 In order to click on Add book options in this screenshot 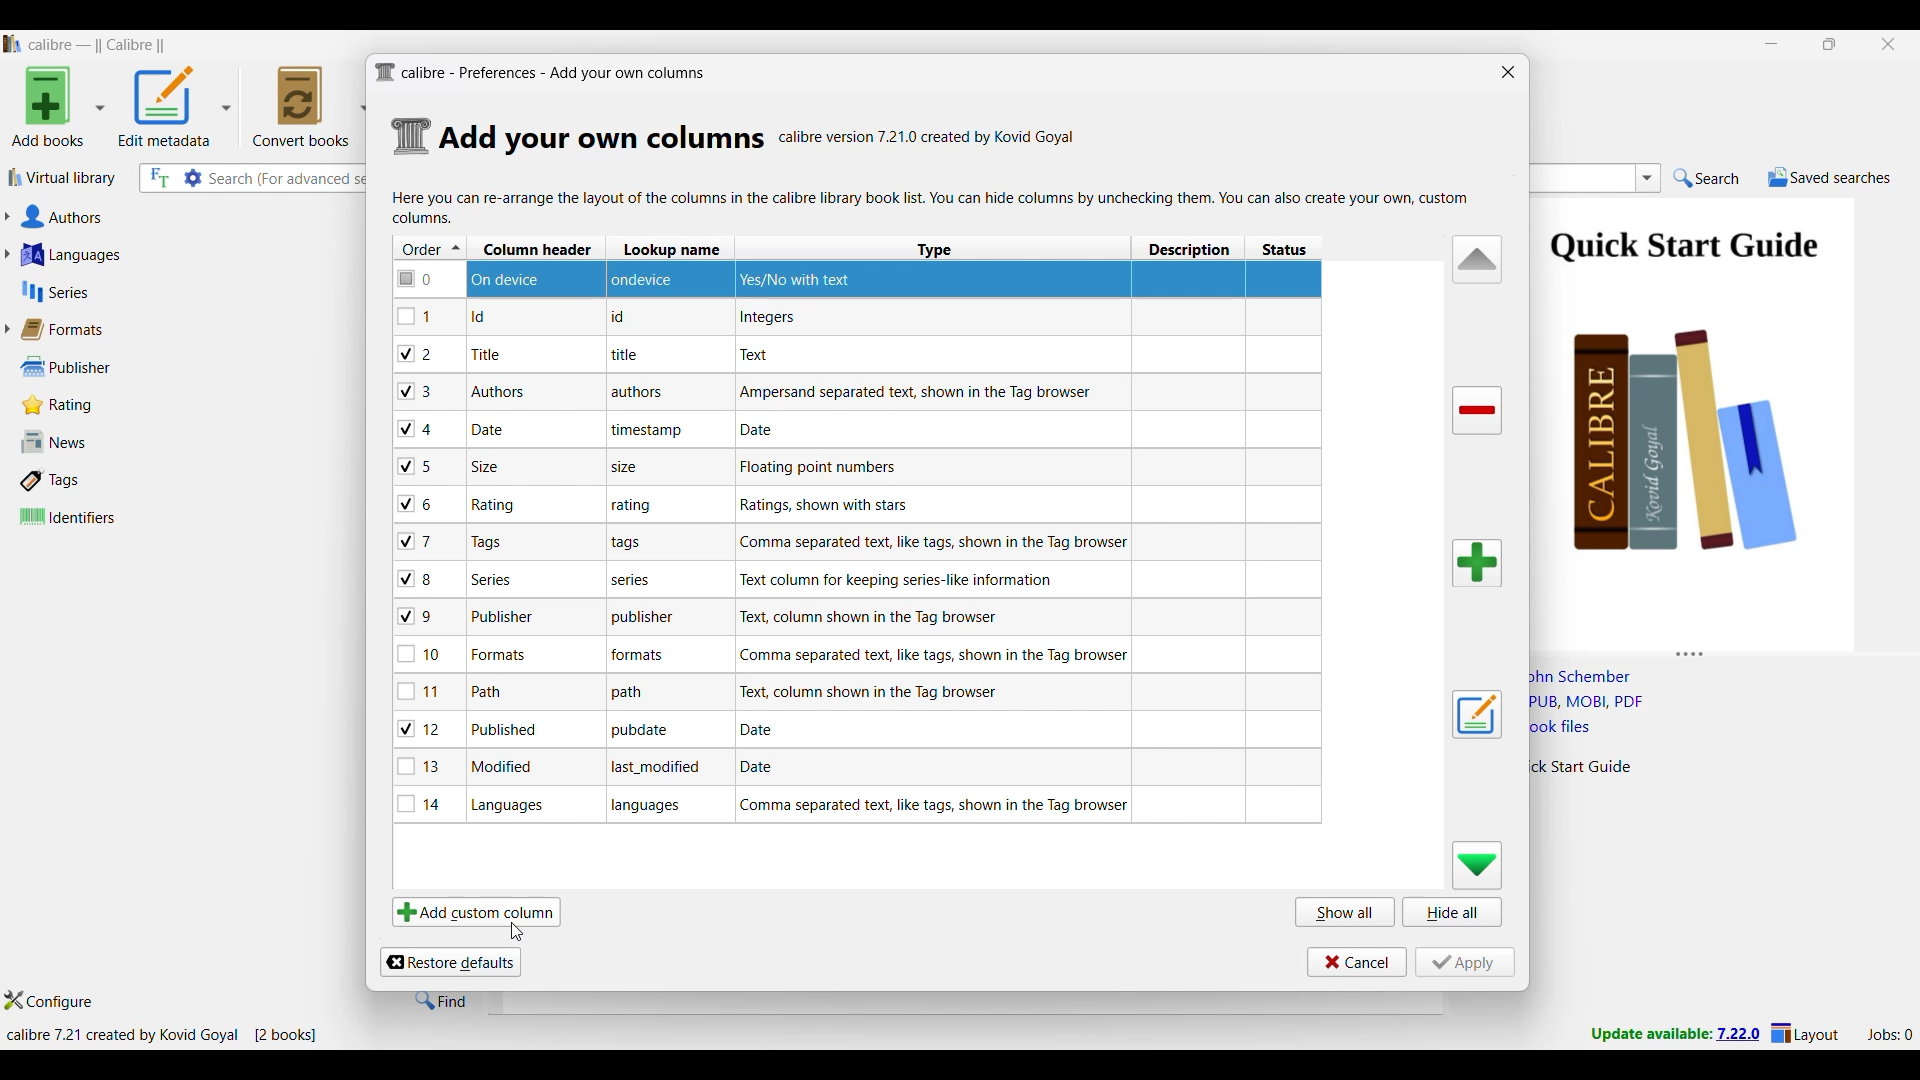, I will do `click(59, 106)`.